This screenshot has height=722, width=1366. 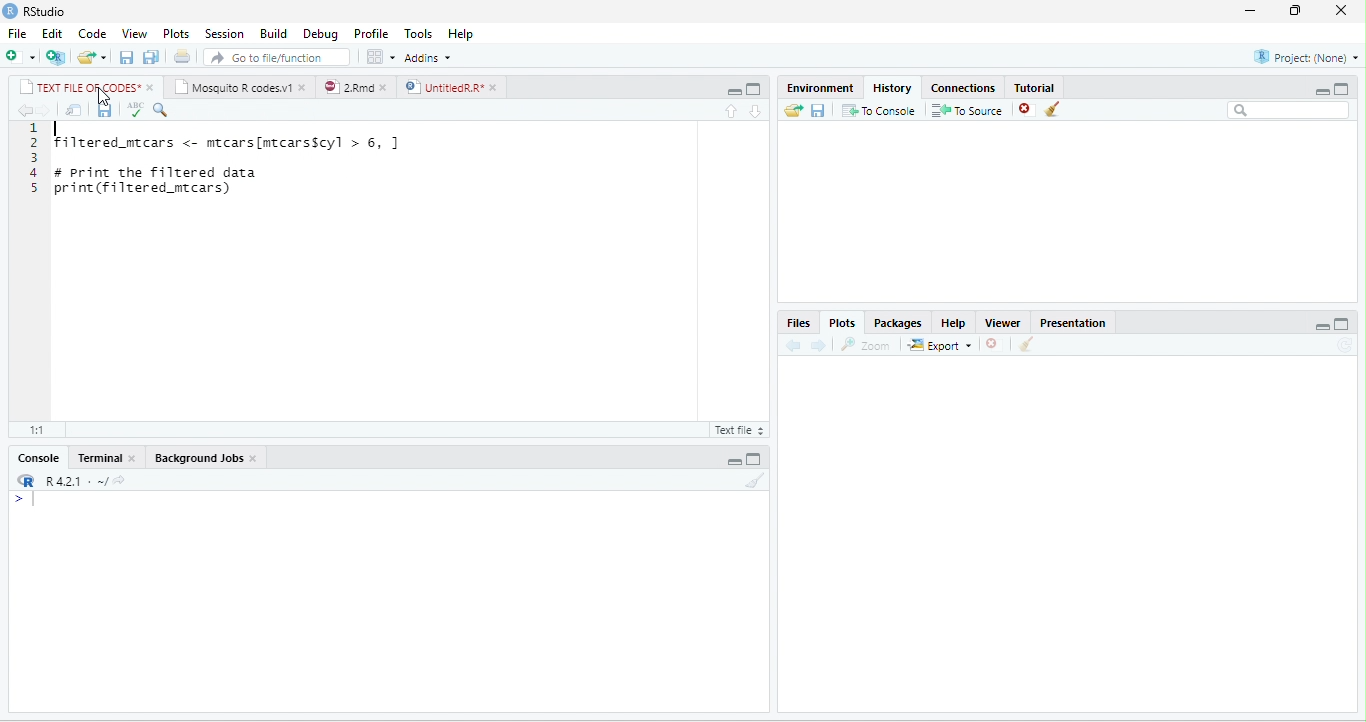 I want to click on Debug, so click(x=320, y=35).